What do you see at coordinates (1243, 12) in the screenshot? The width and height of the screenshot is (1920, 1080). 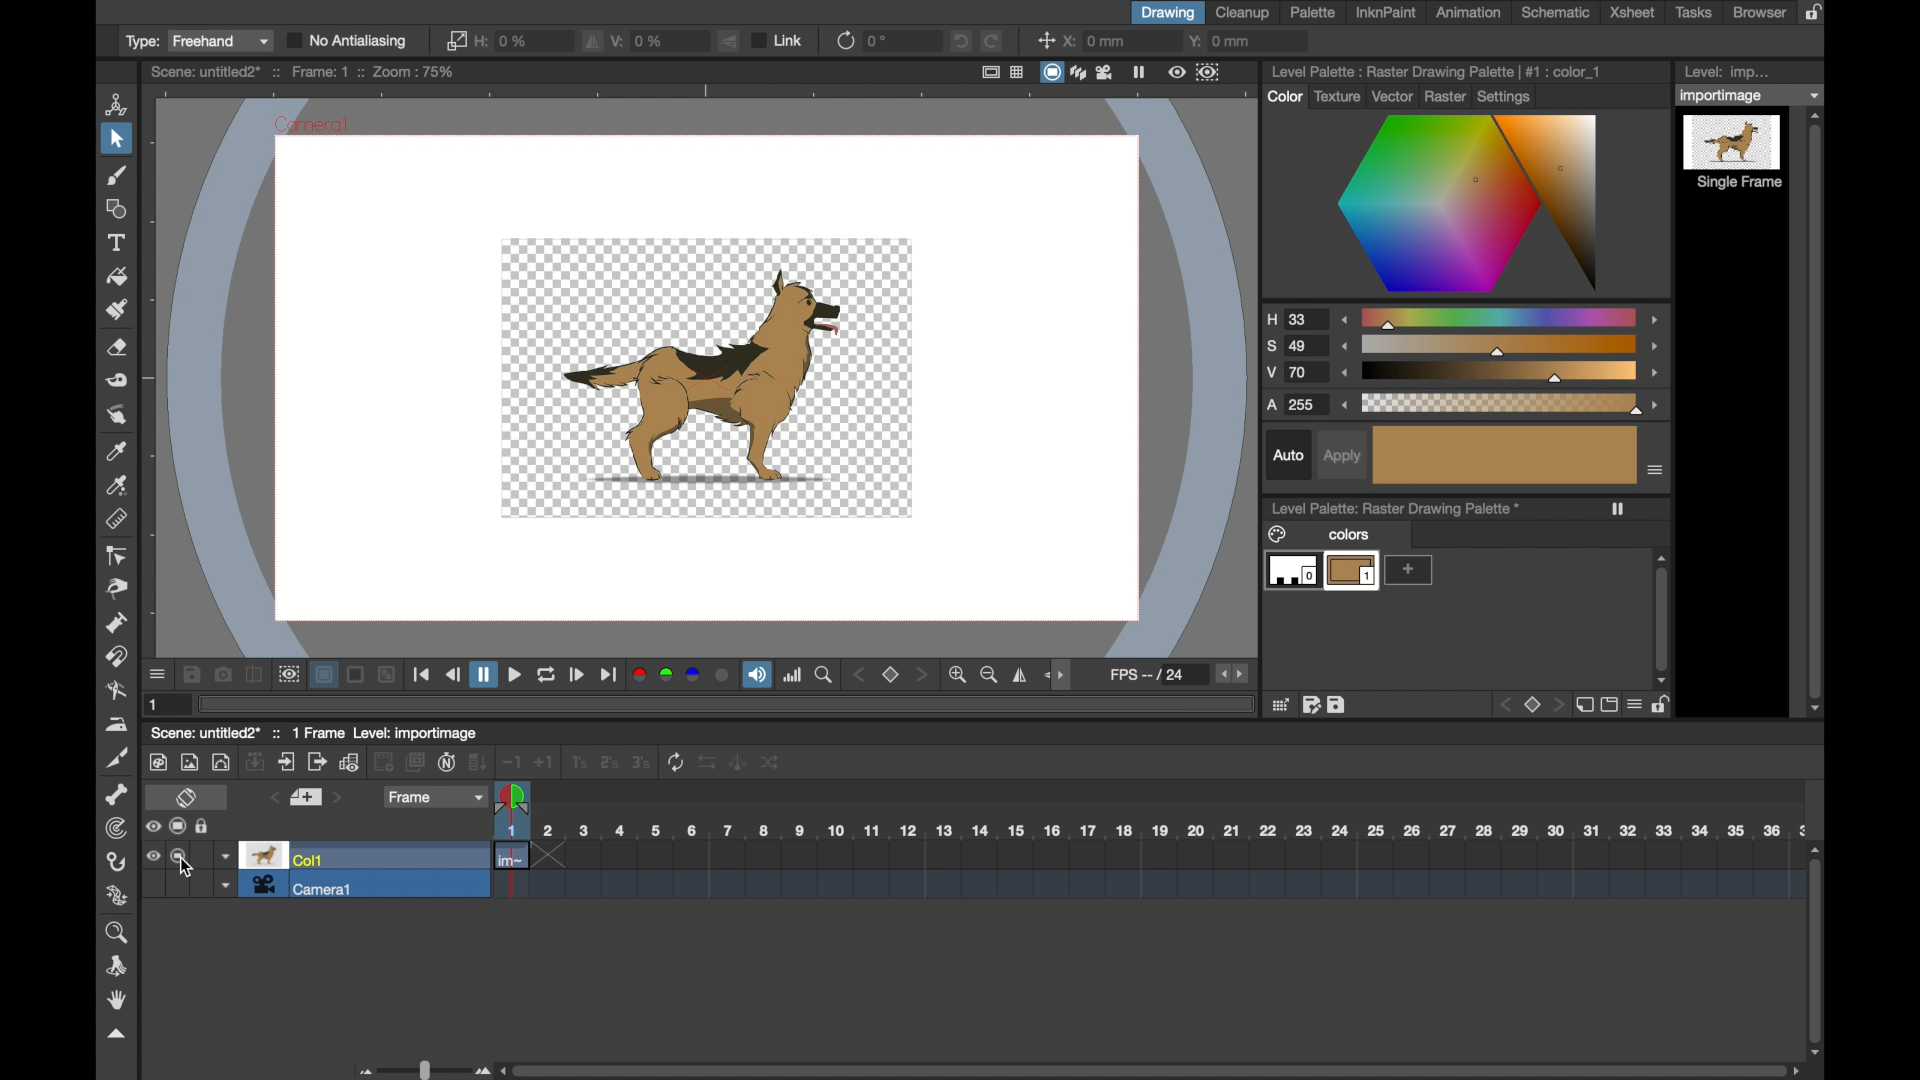 I see `cleanup` at bounding box center [1243, 12].